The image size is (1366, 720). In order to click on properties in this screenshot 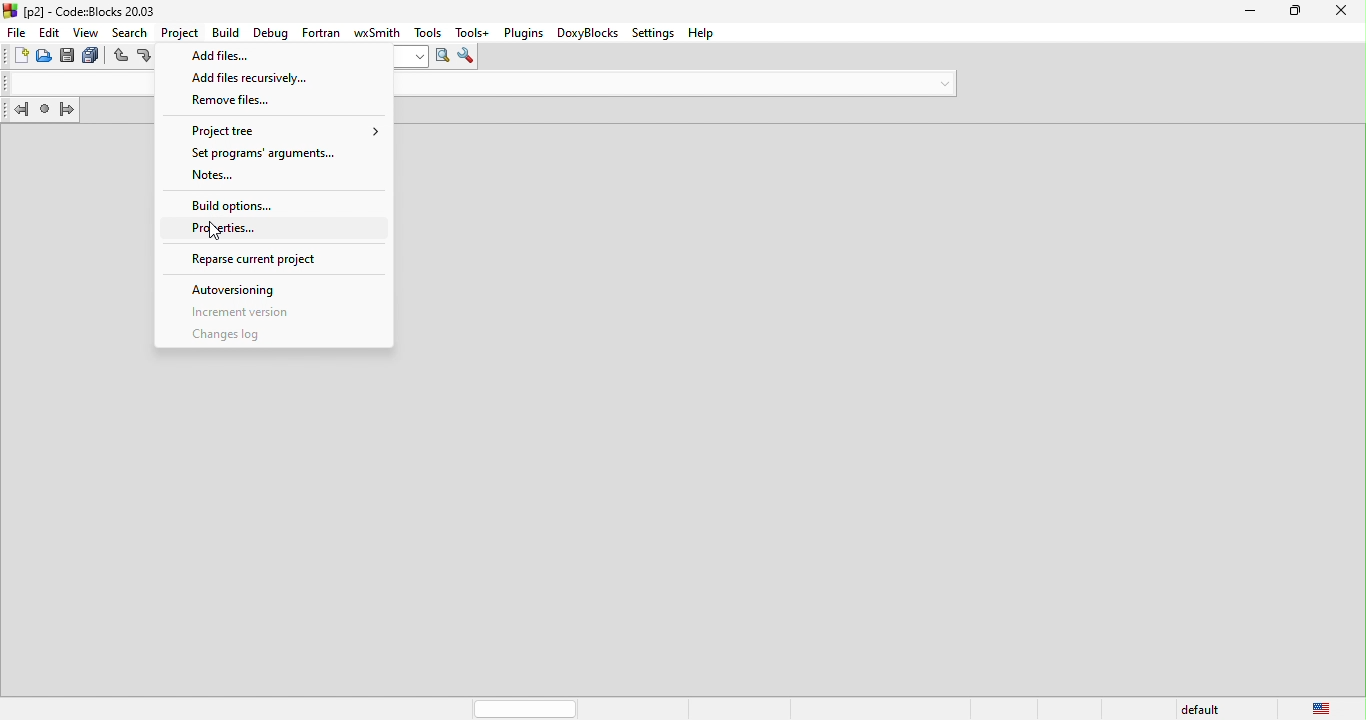, I will do `click(277, 229)`.